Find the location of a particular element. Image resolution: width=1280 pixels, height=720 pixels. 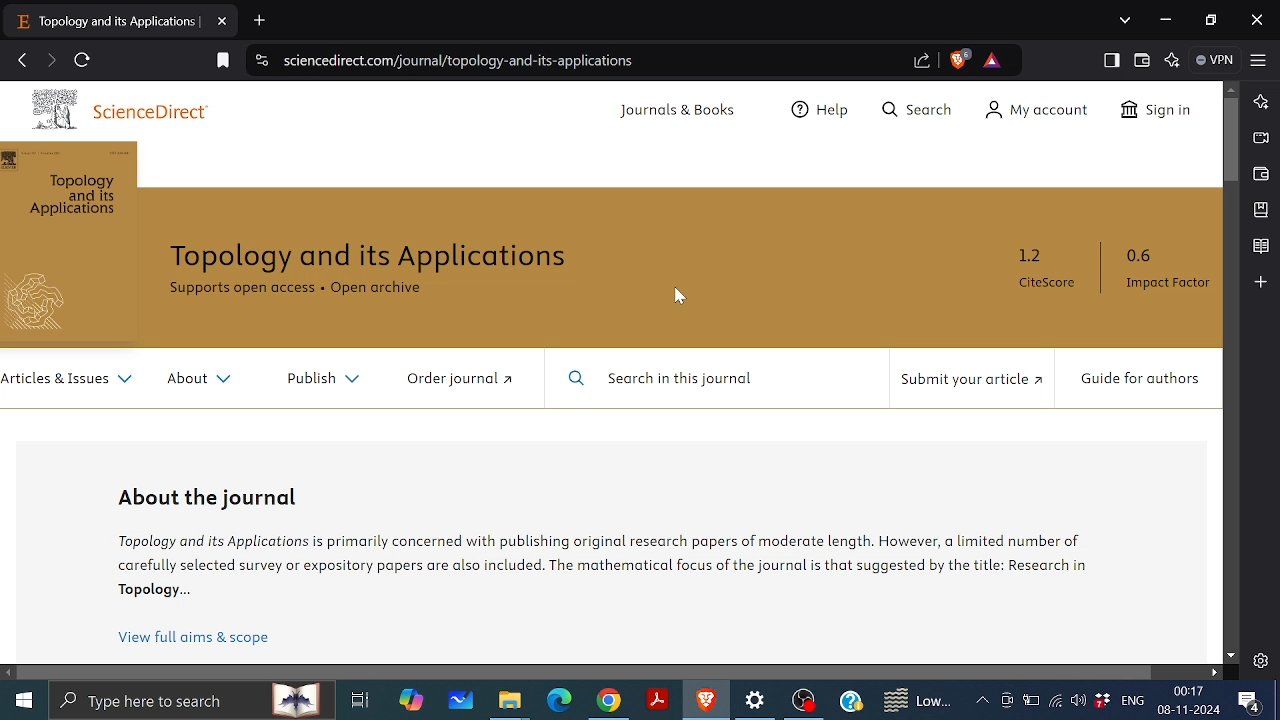

Move left is located at coordinates (8, 672).